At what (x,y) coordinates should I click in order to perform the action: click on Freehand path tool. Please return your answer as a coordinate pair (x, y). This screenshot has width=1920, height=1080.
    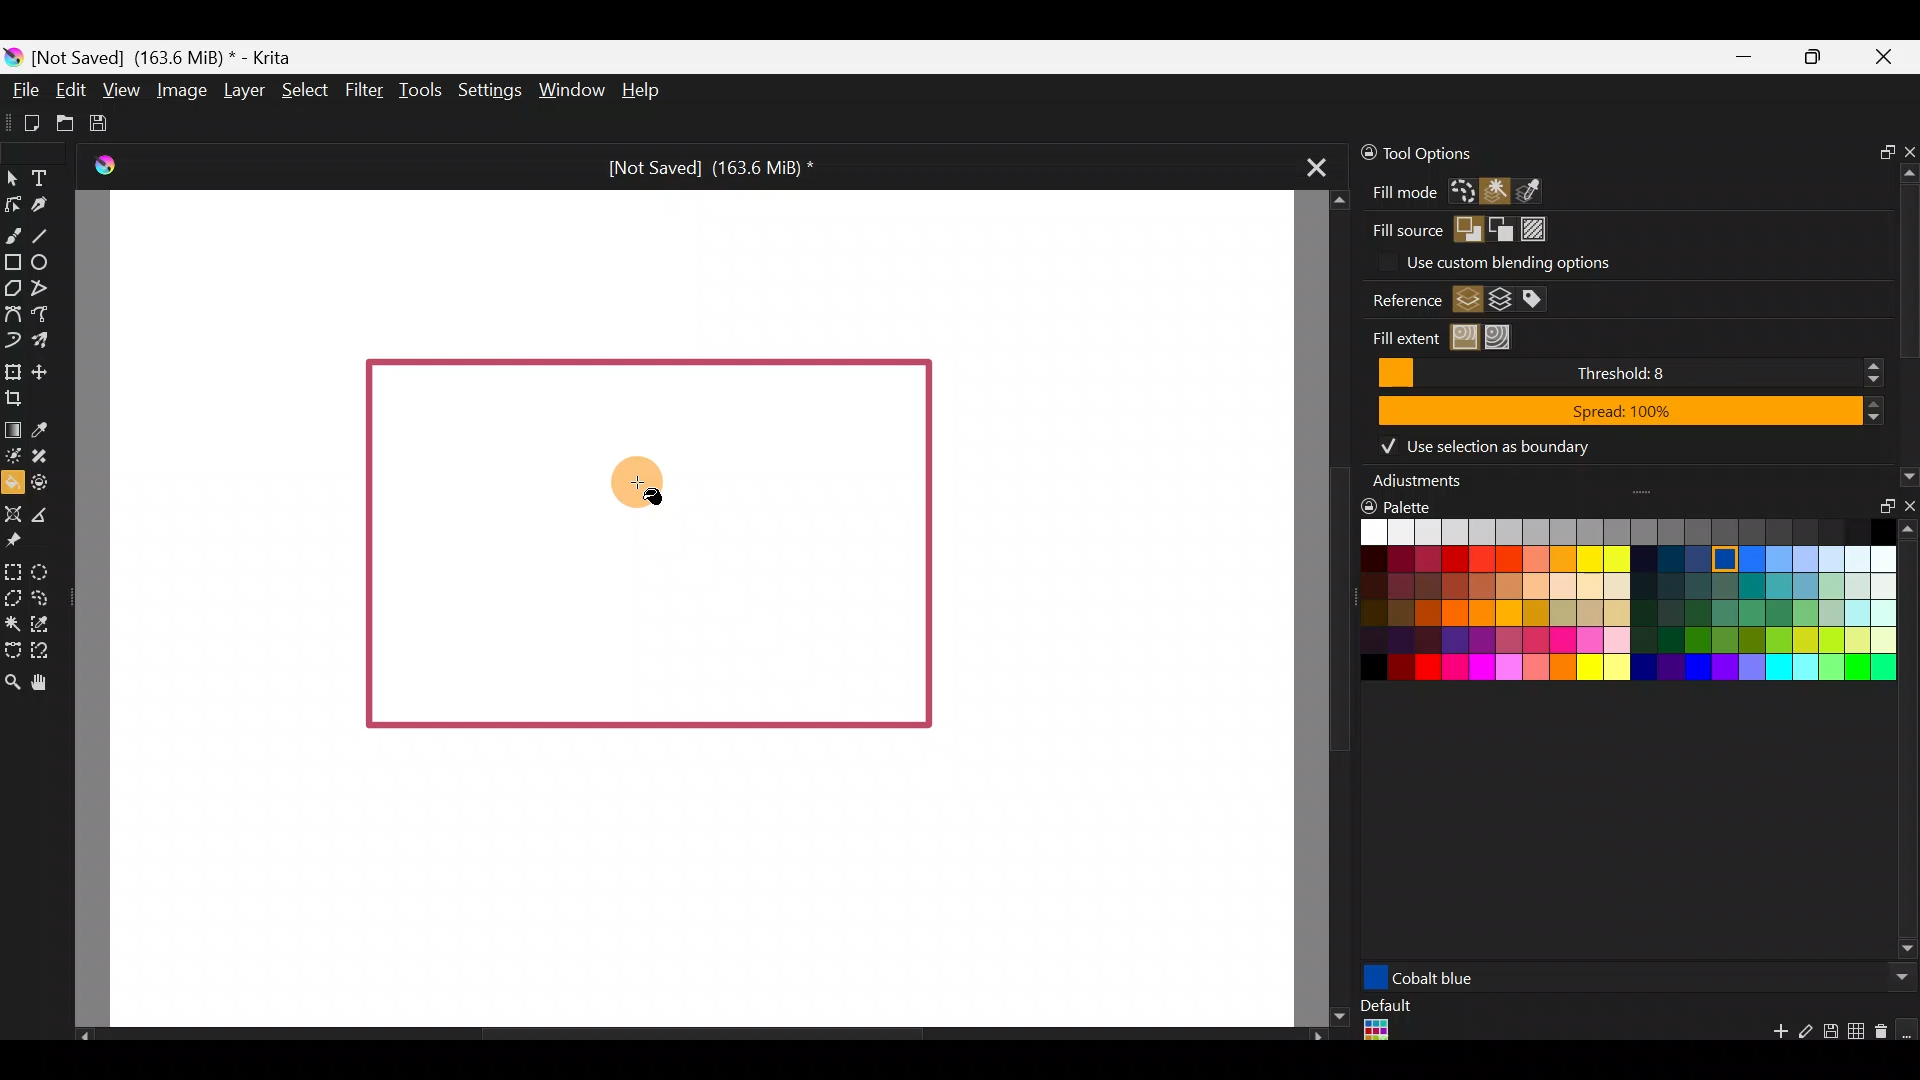
    Looking at the image, I should click on (45, 312).